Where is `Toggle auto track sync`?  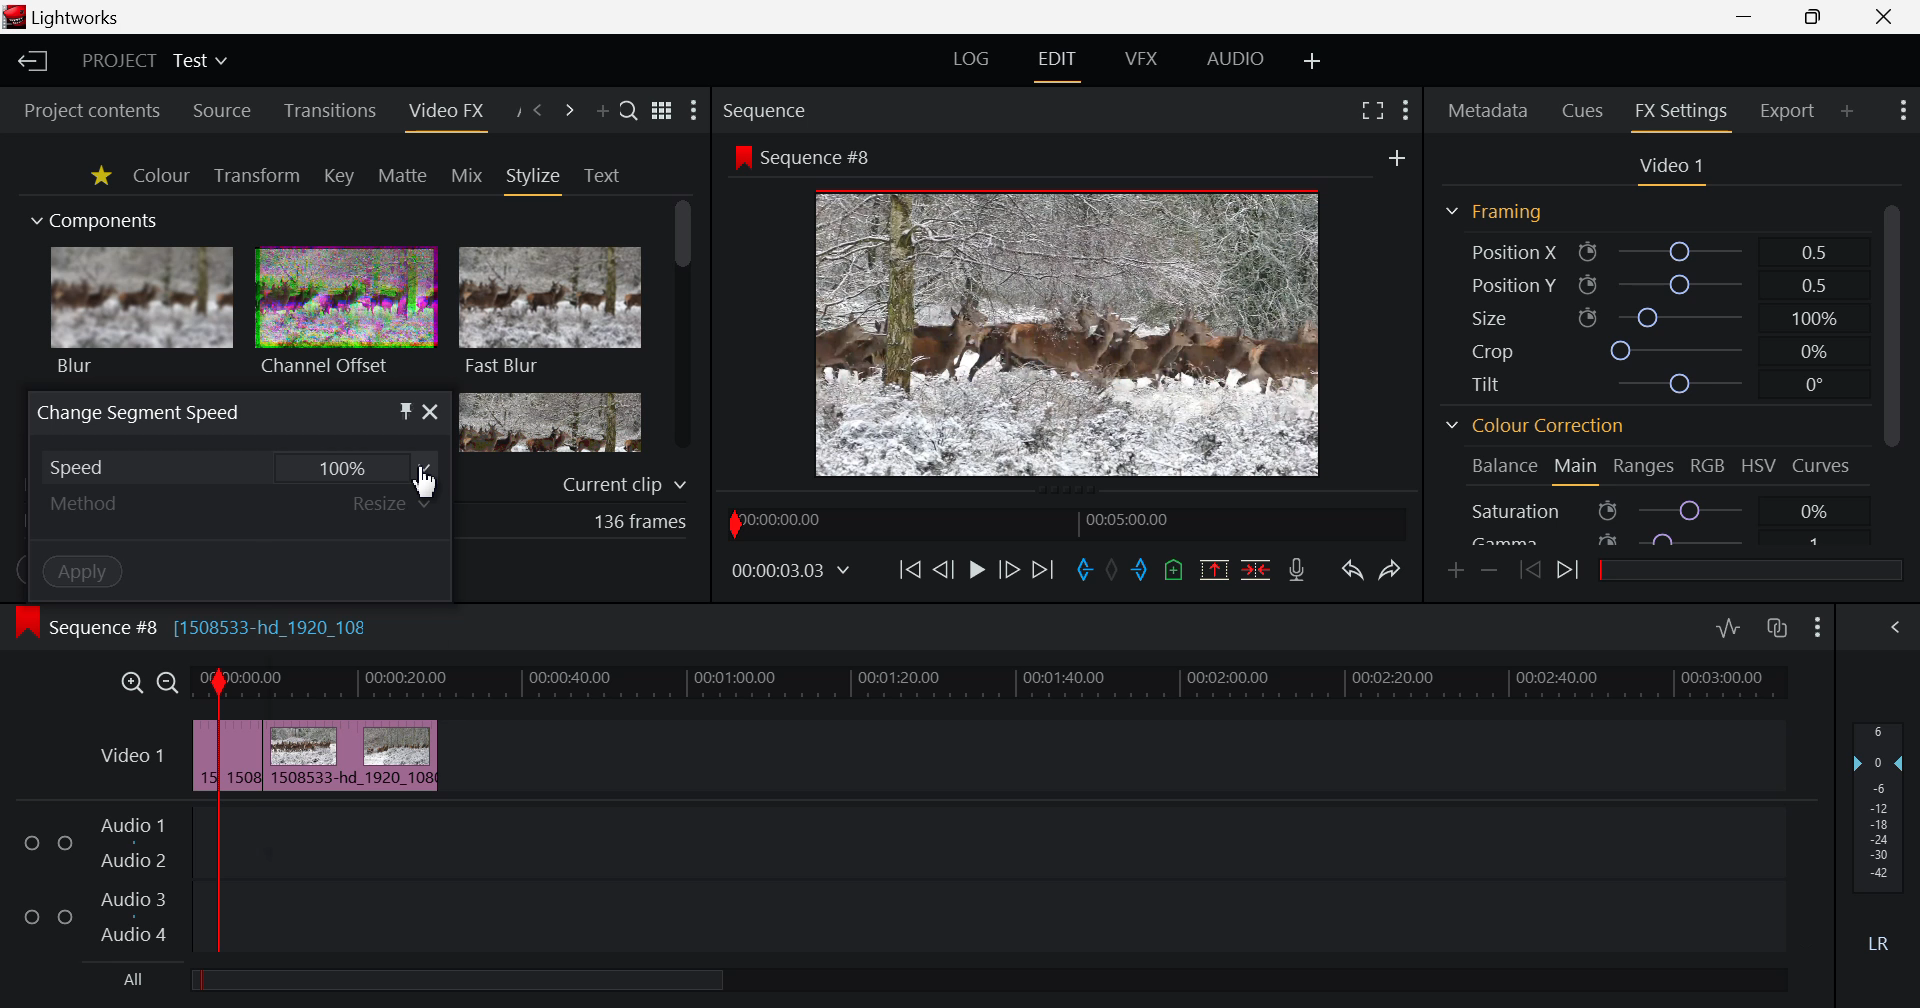 Toggle auto track sync is located at coordinates (1778, 629).